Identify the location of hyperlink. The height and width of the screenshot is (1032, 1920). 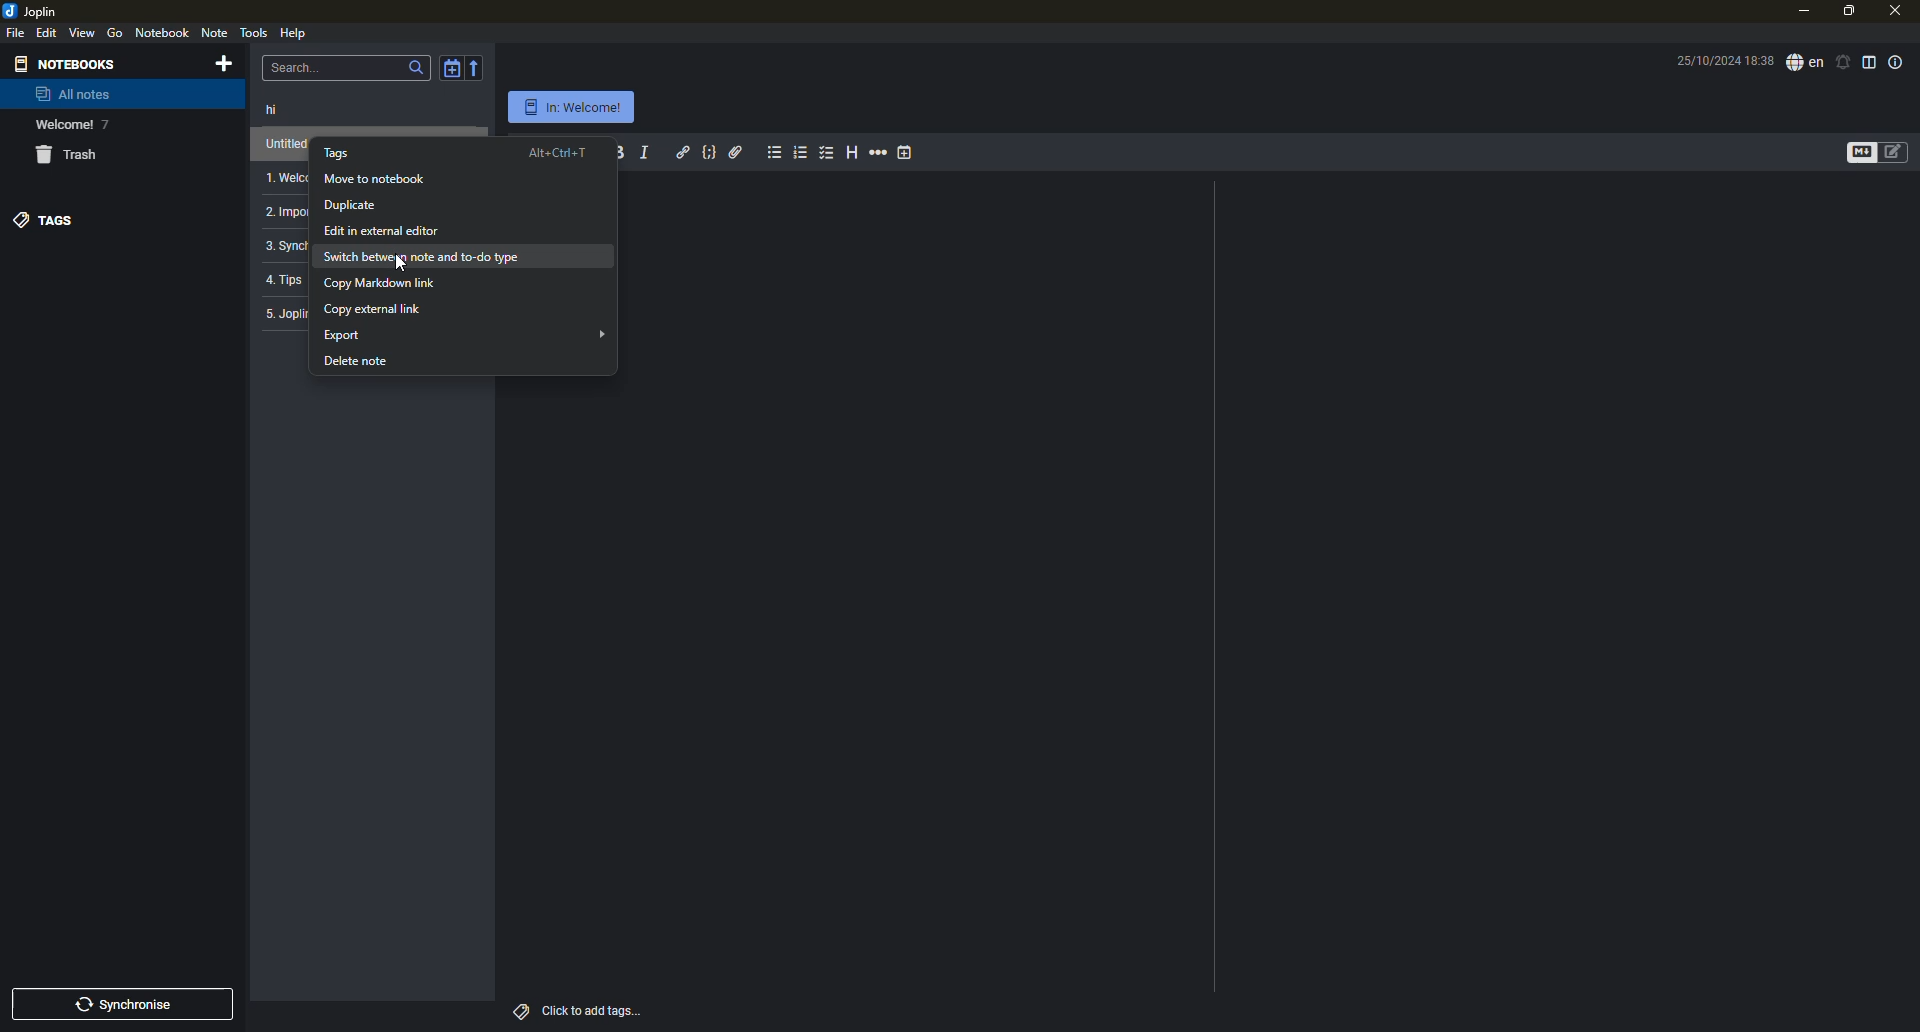
(682, 151).